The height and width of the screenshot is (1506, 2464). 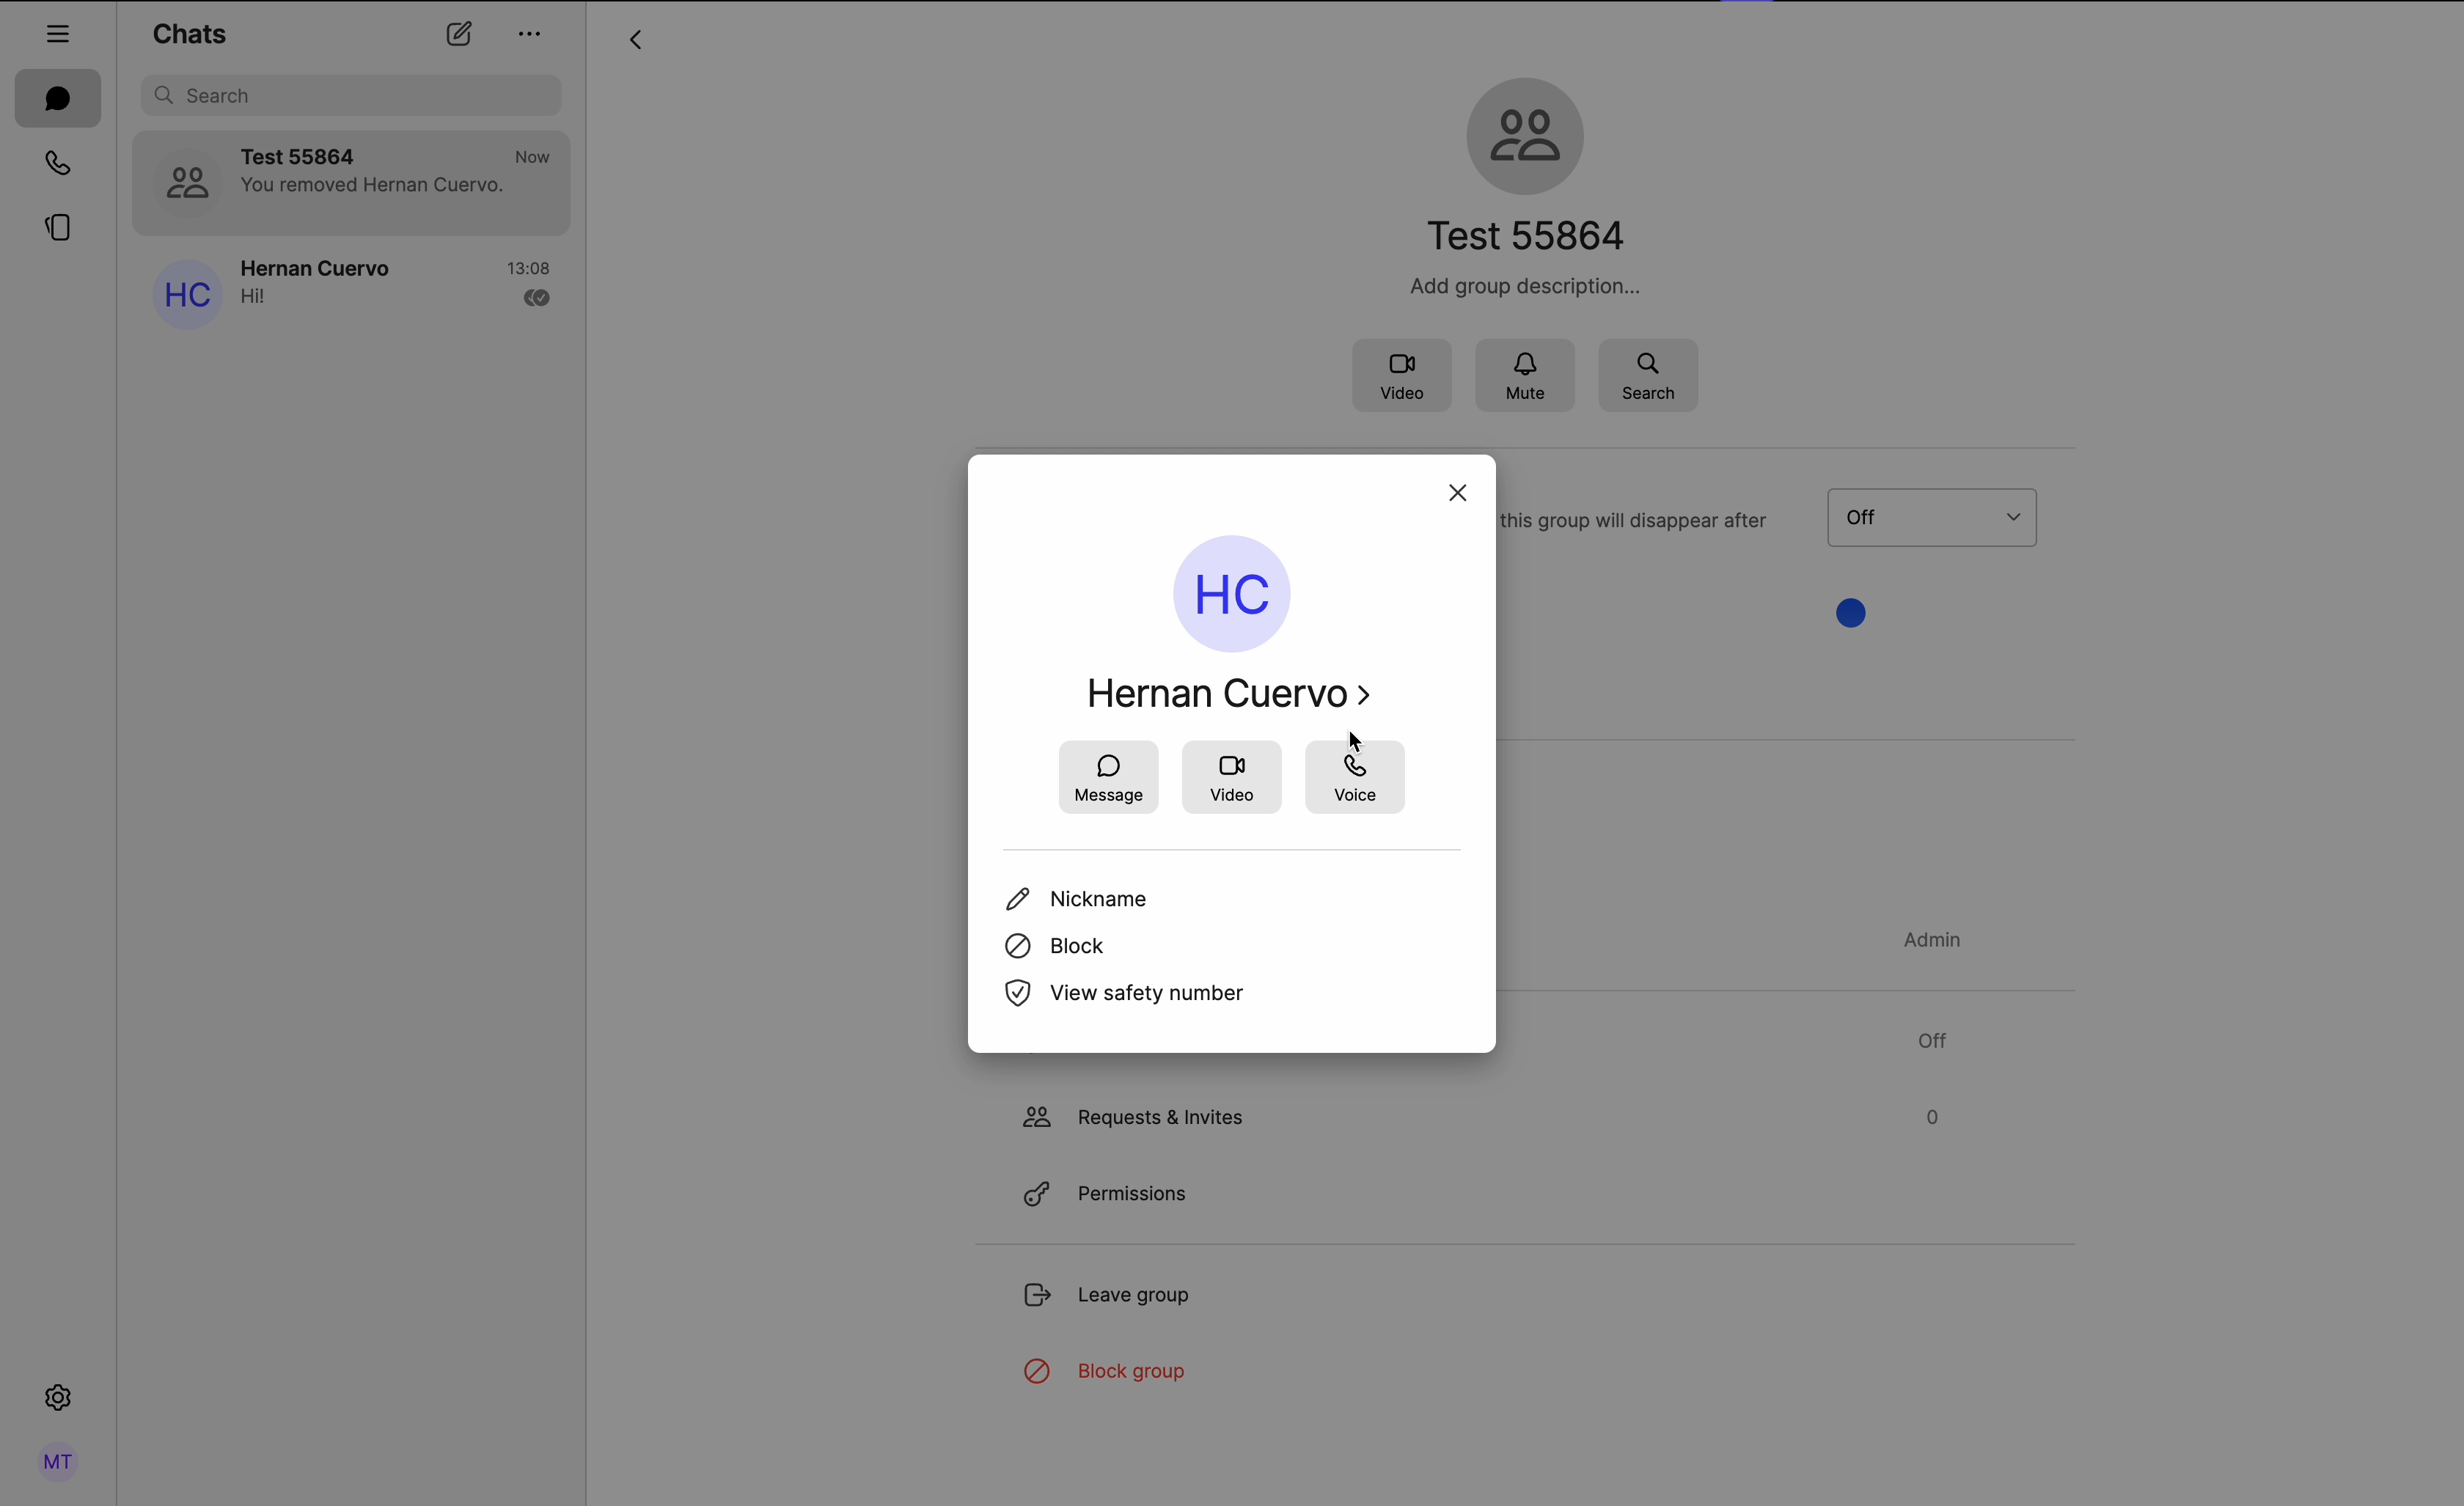 What do you see at coordinates (1110, 778) in the screenshot?
I see `message button` at bounding box center [1110, 778].